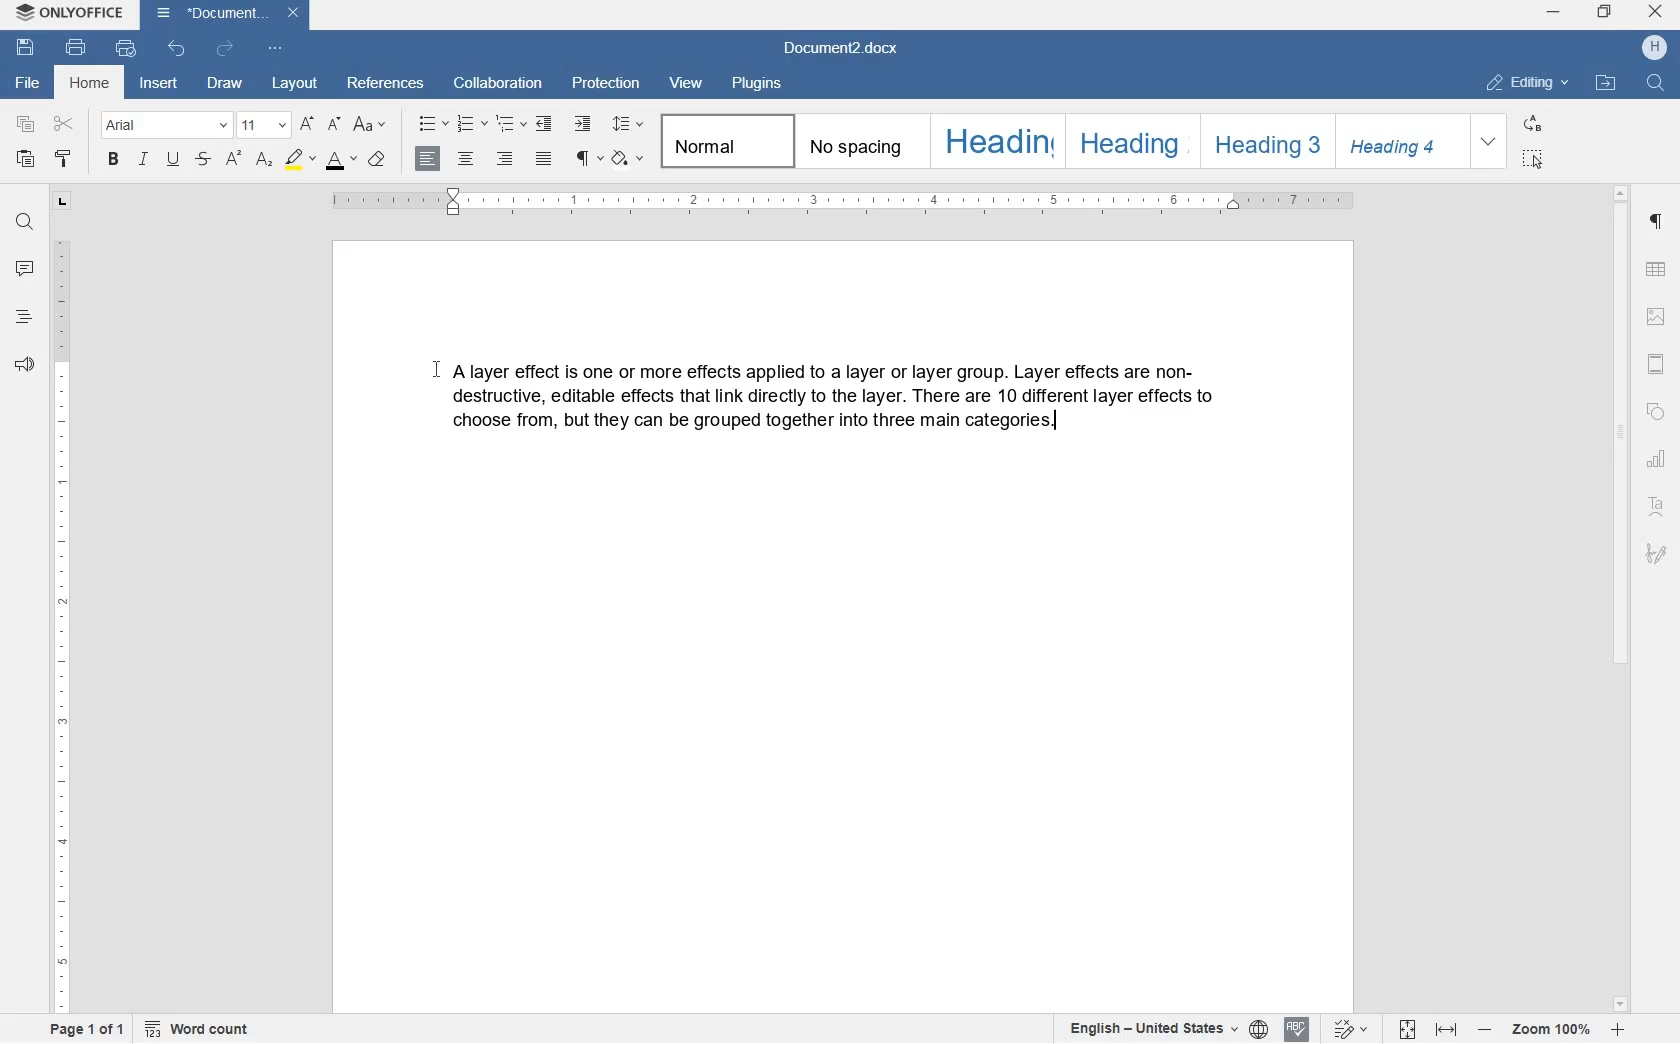 The width and height of the screenshot is (1680, 1044). What do you see at coordinates (164, 126) in the screenshot?
I see `font name` at bounding box center [164, 126].